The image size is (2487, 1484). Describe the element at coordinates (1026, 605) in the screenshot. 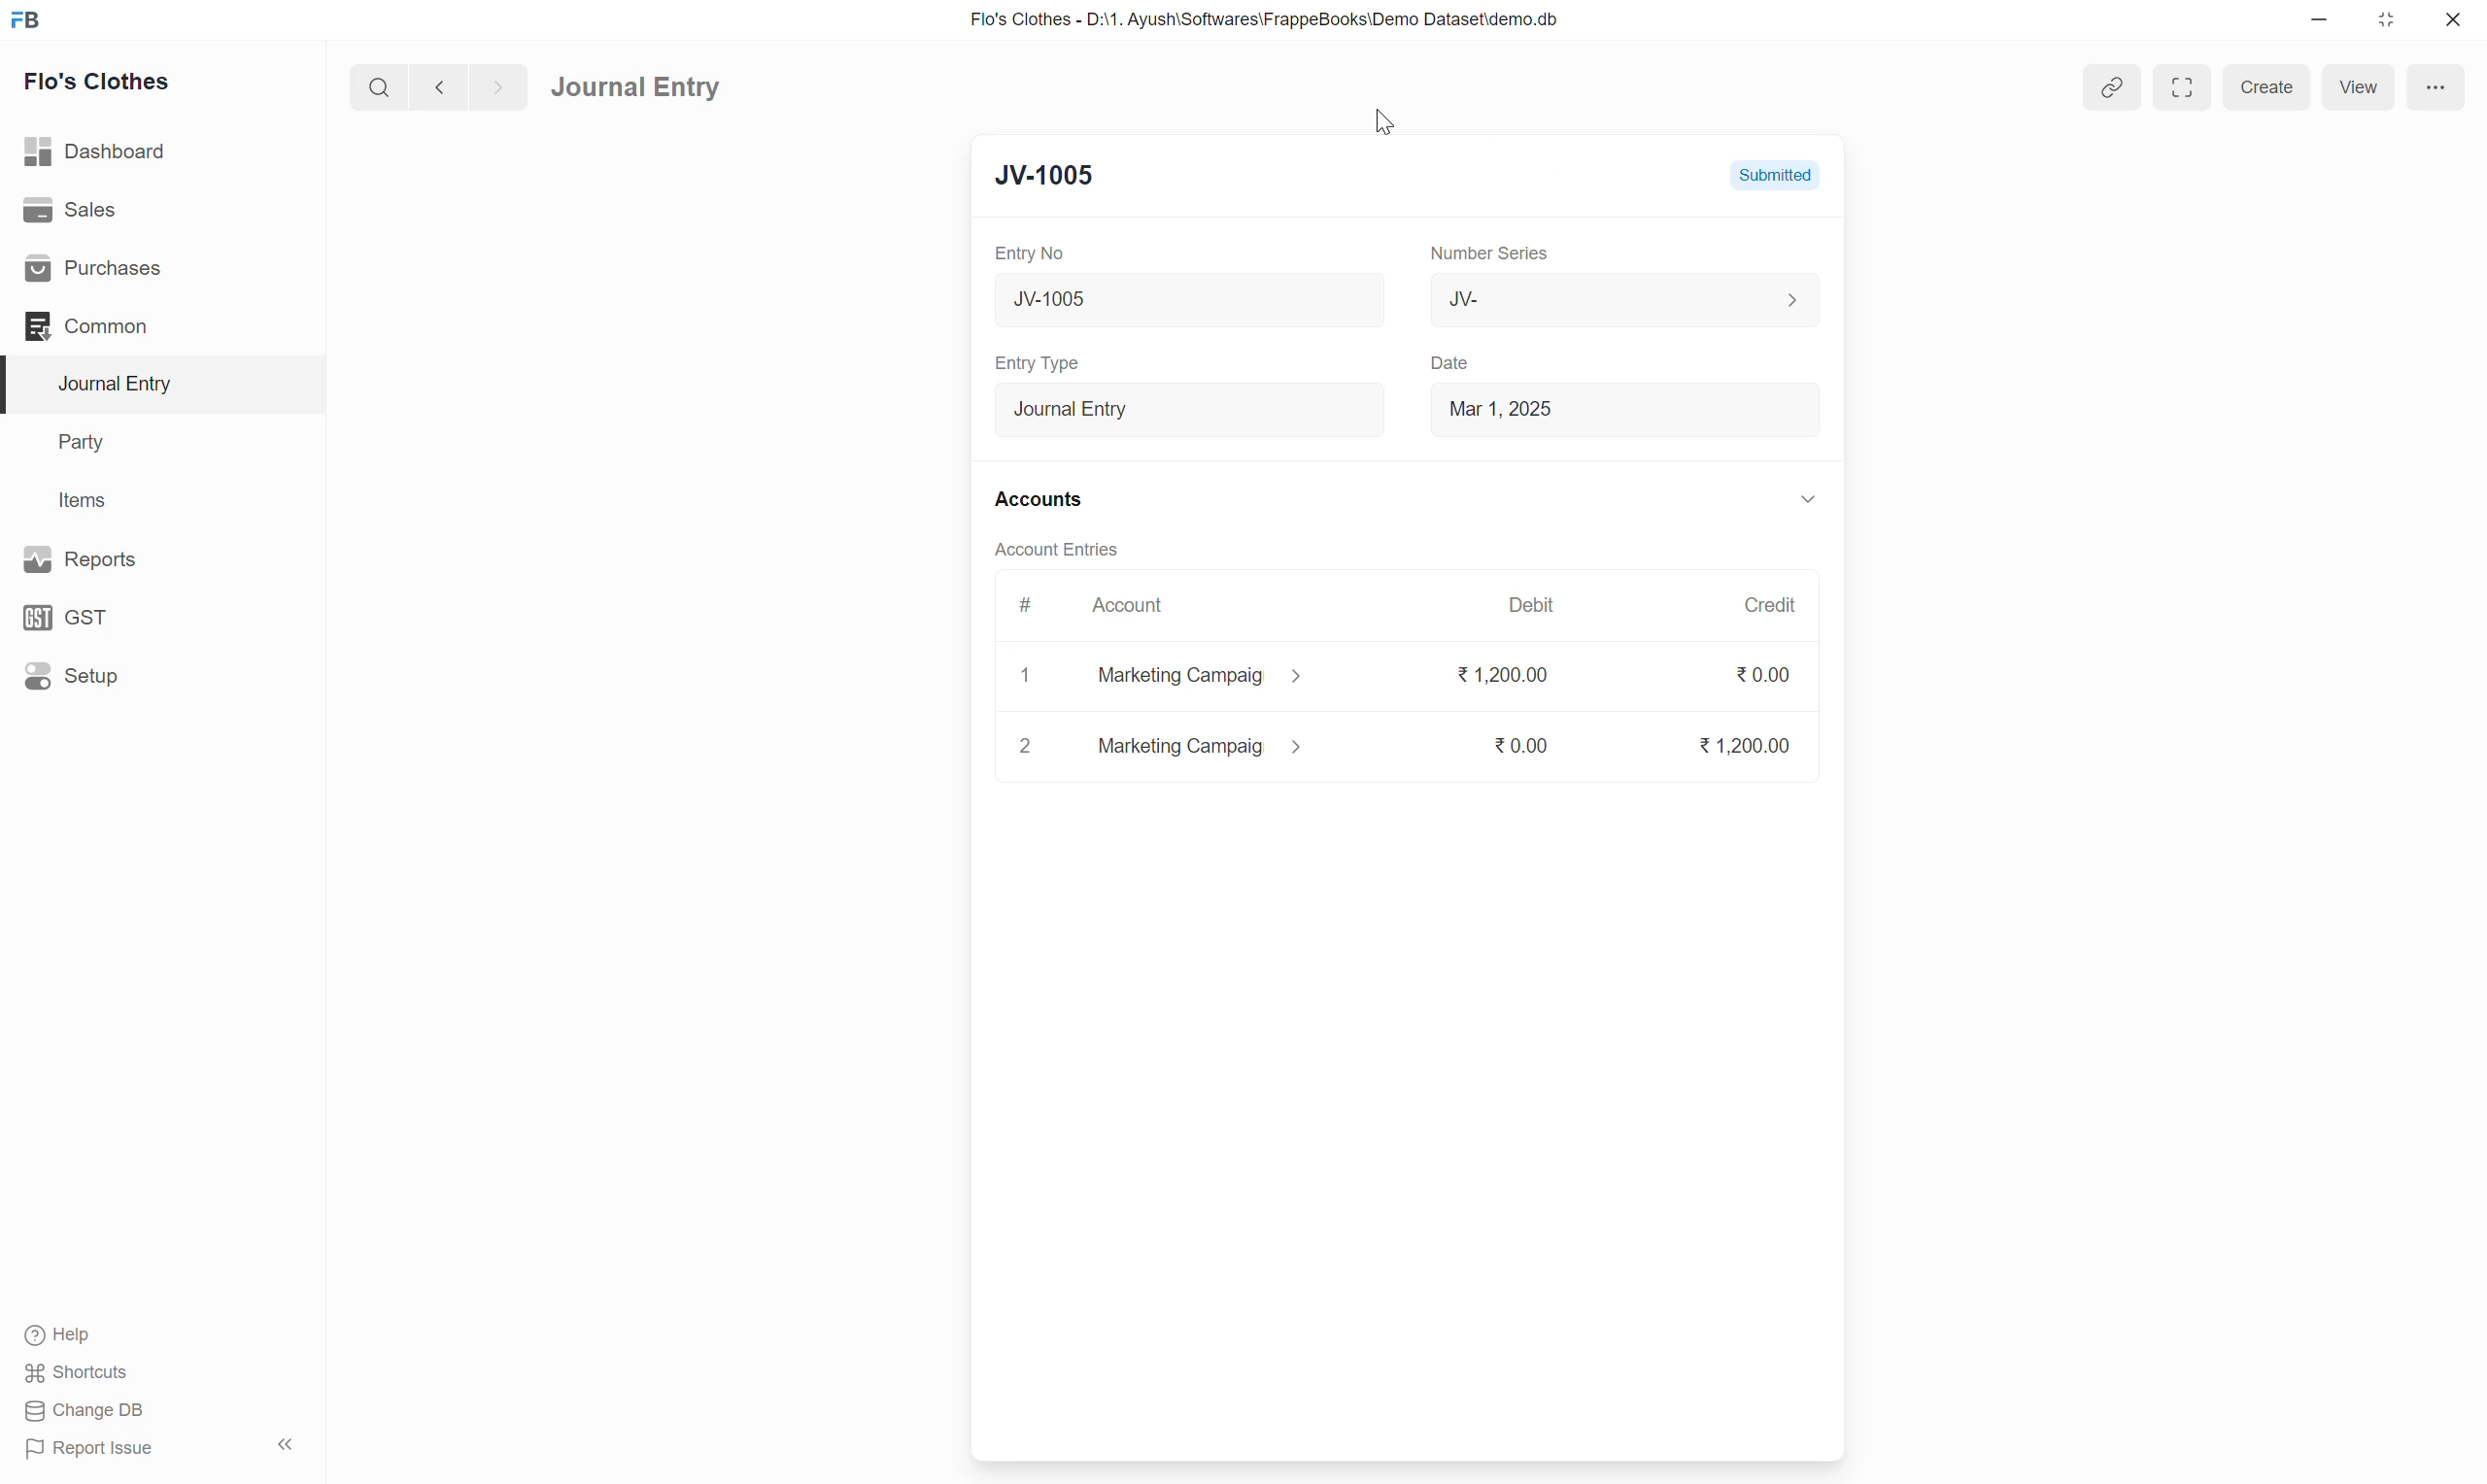

I see `#` at that location.